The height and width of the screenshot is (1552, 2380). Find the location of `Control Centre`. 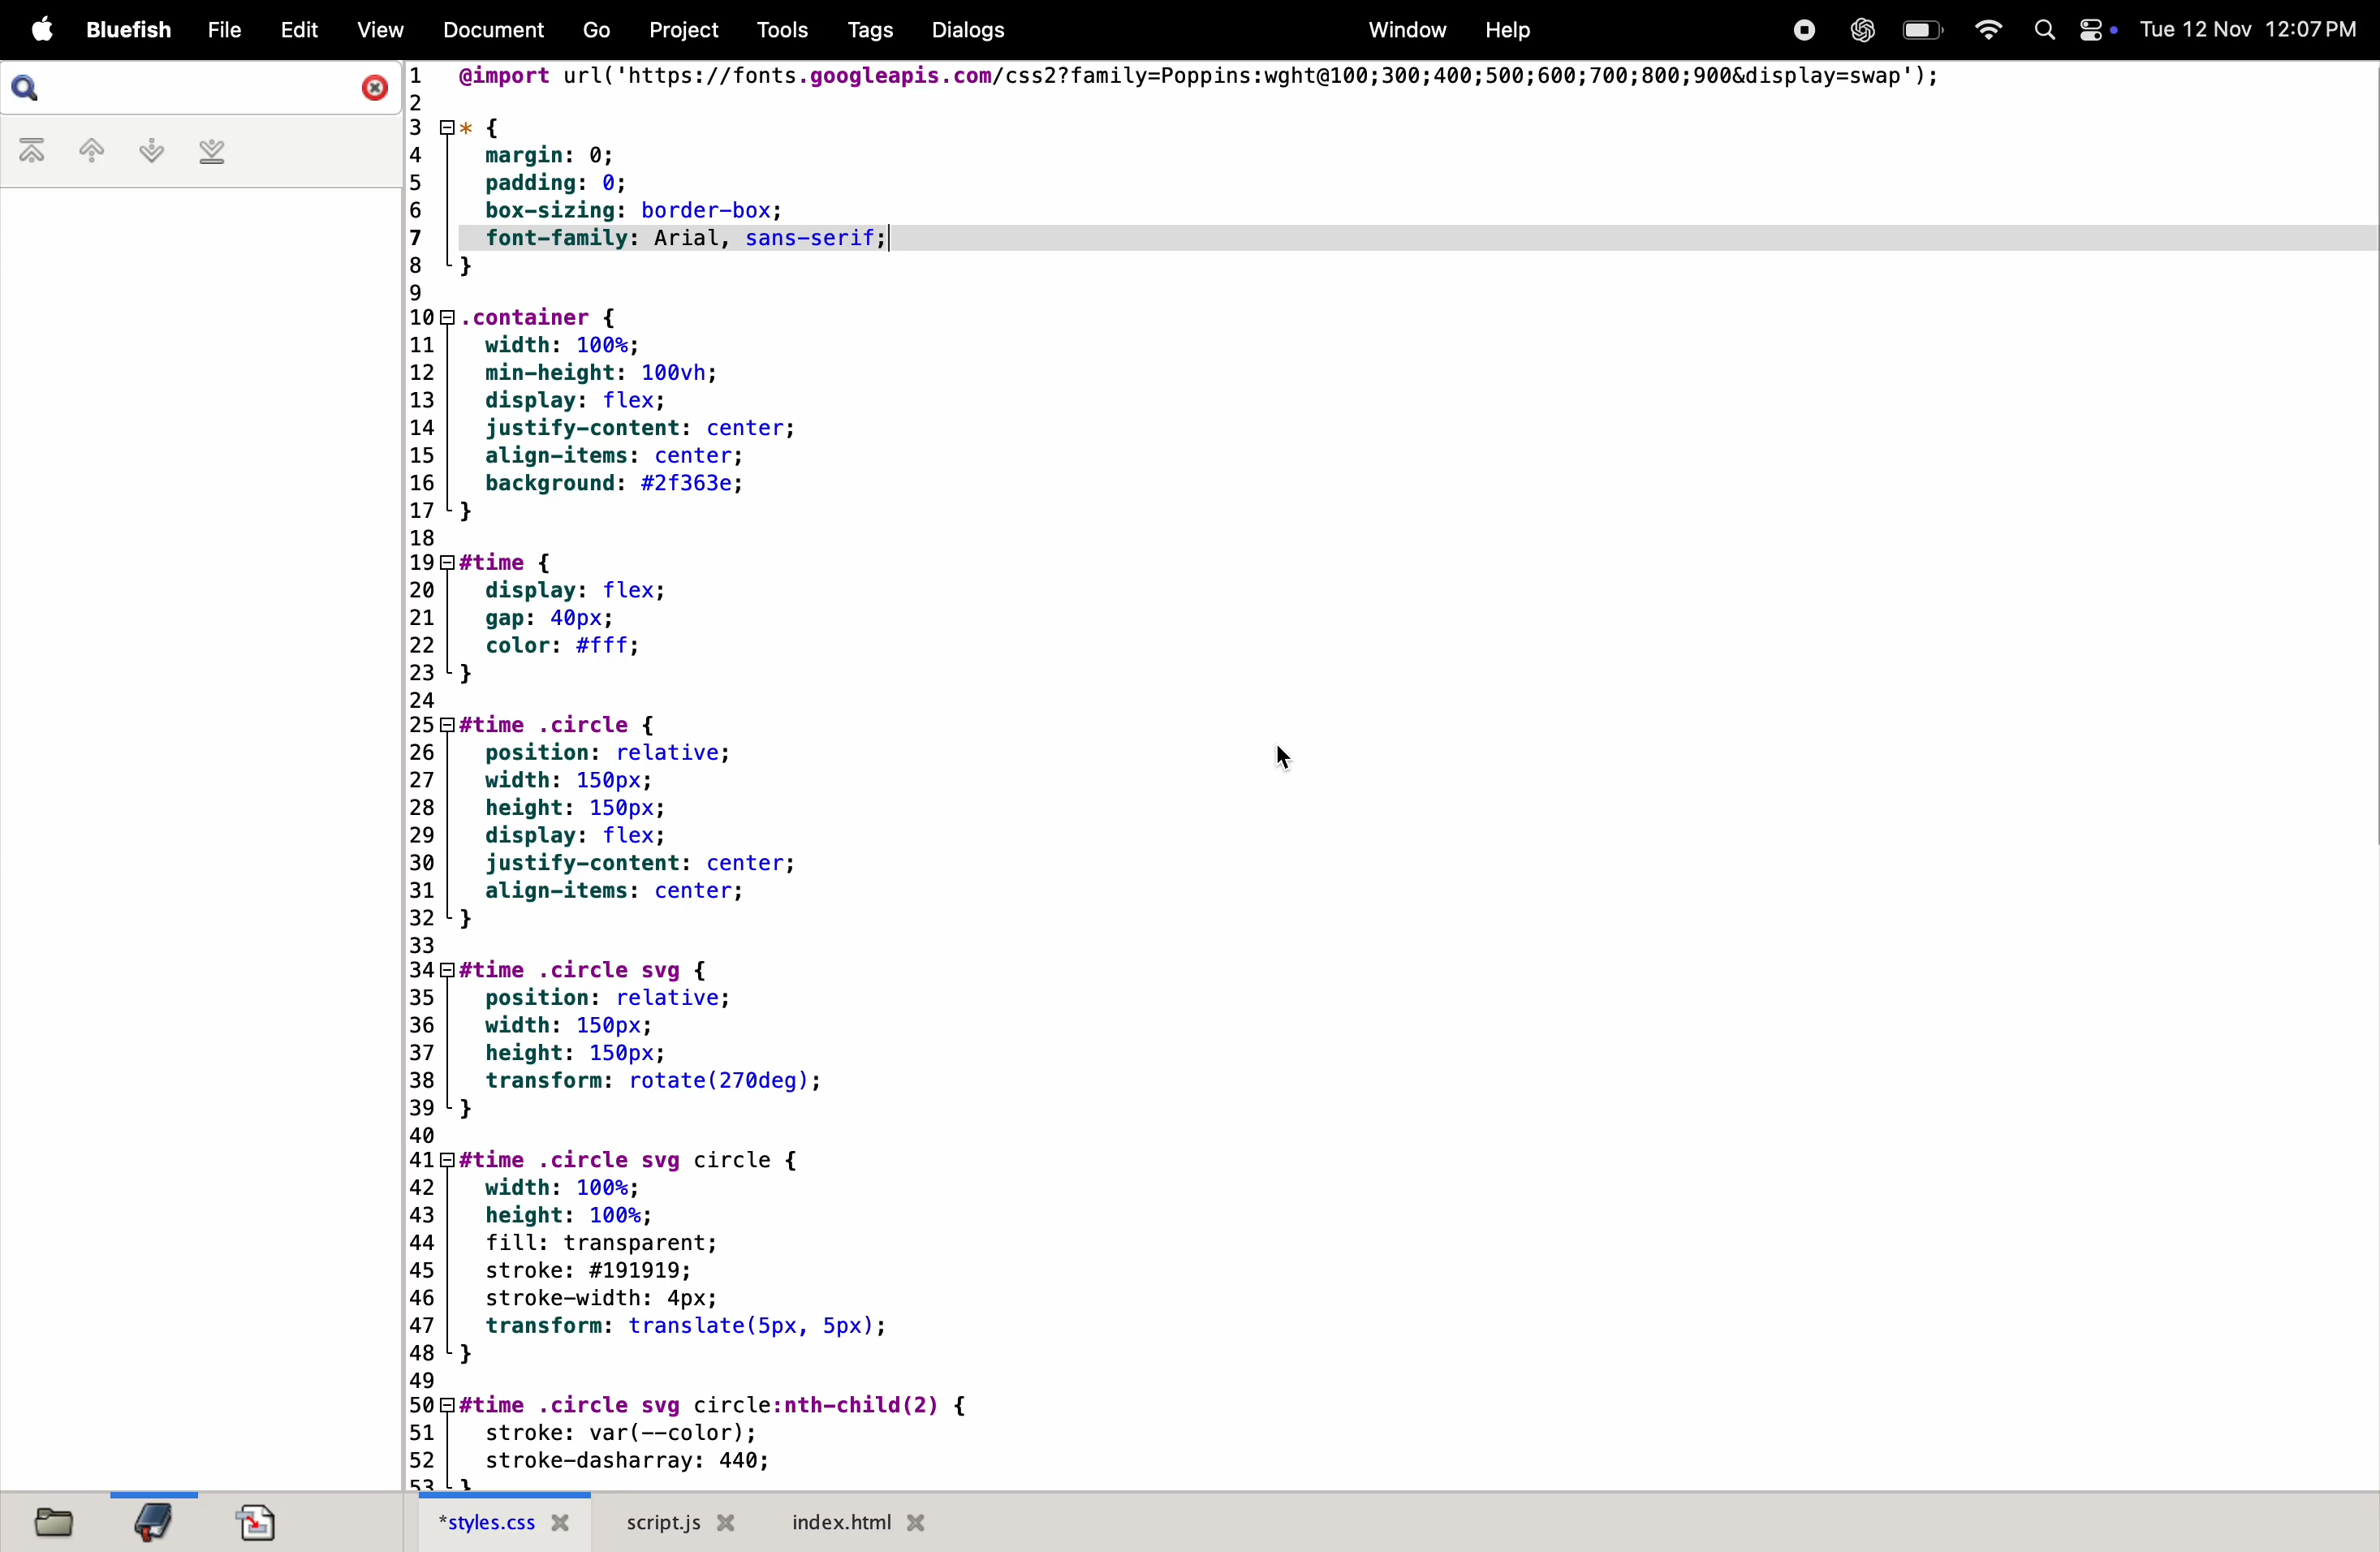

Control Centre is located at coordinates (2096, 28).